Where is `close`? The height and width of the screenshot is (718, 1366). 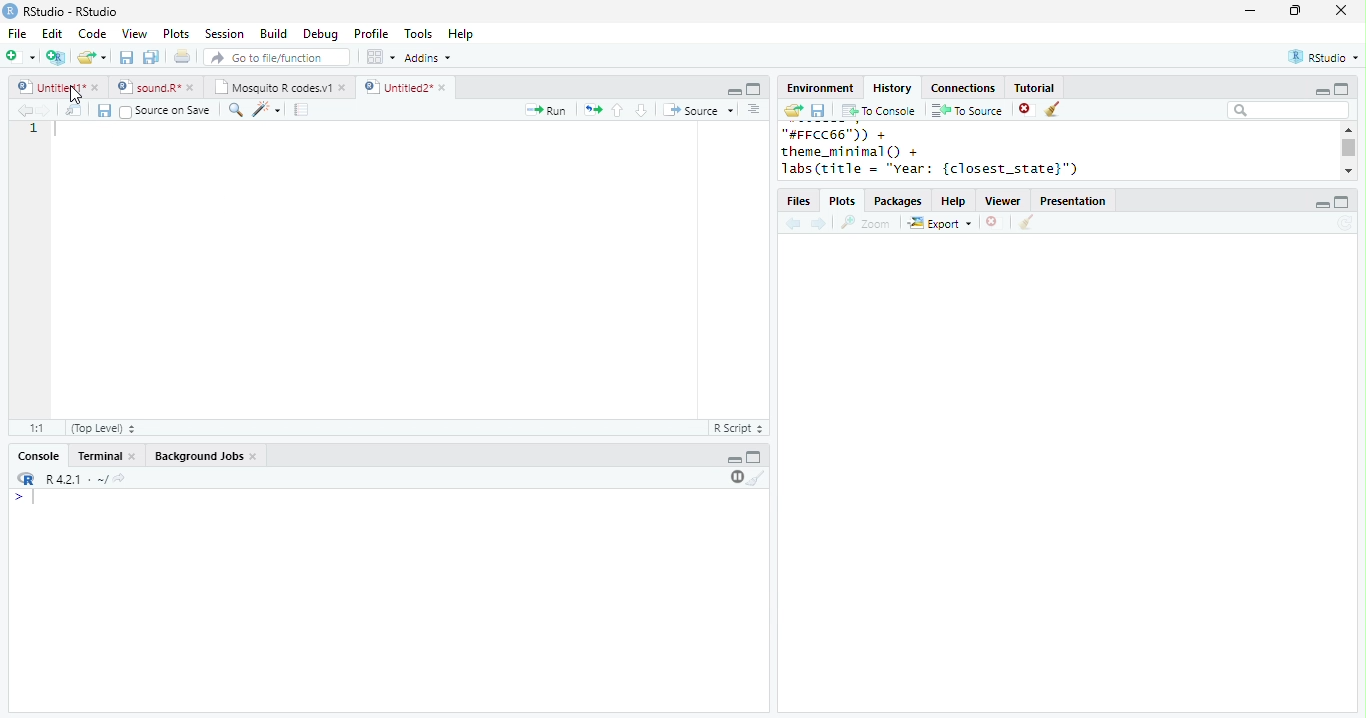
close is located at coordinates (97, 87).